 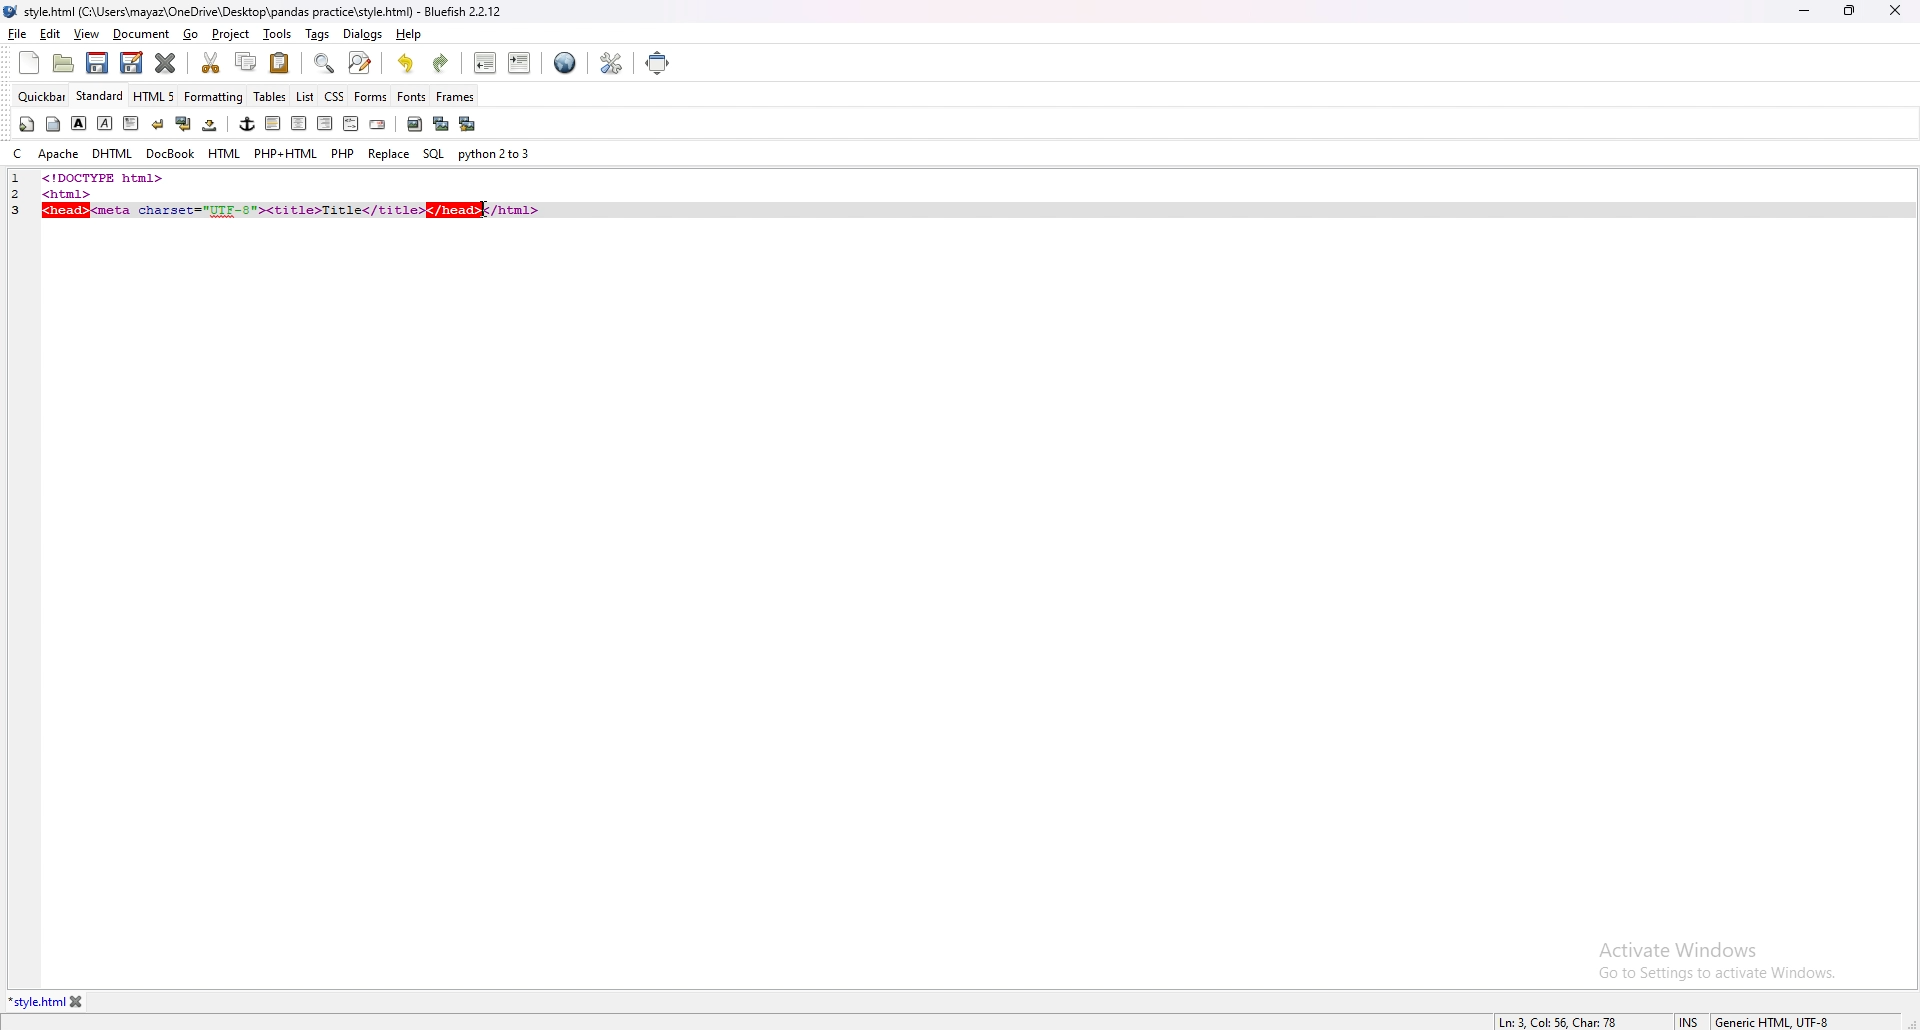 I want to click on standard, so click(x=101, y=96).